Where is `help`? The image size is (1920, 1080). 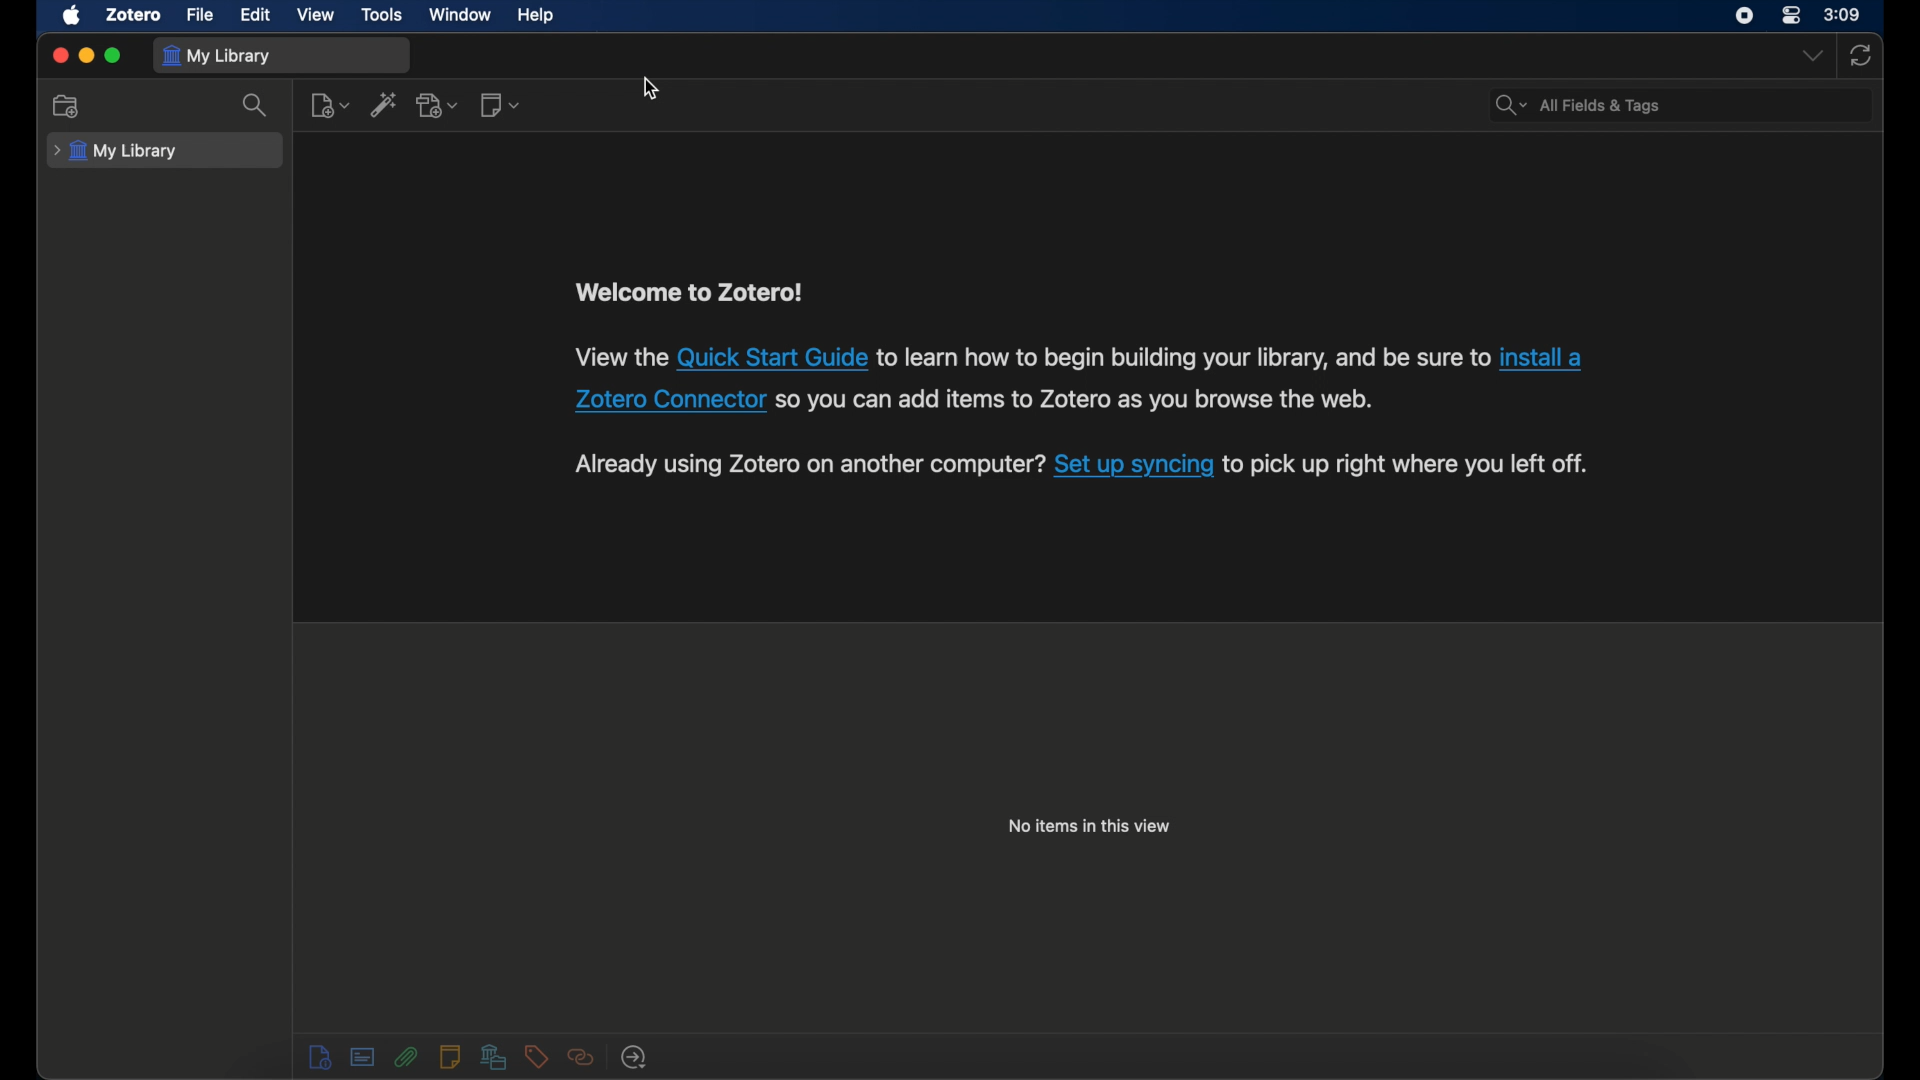
help is located at coordinates (536, 16).